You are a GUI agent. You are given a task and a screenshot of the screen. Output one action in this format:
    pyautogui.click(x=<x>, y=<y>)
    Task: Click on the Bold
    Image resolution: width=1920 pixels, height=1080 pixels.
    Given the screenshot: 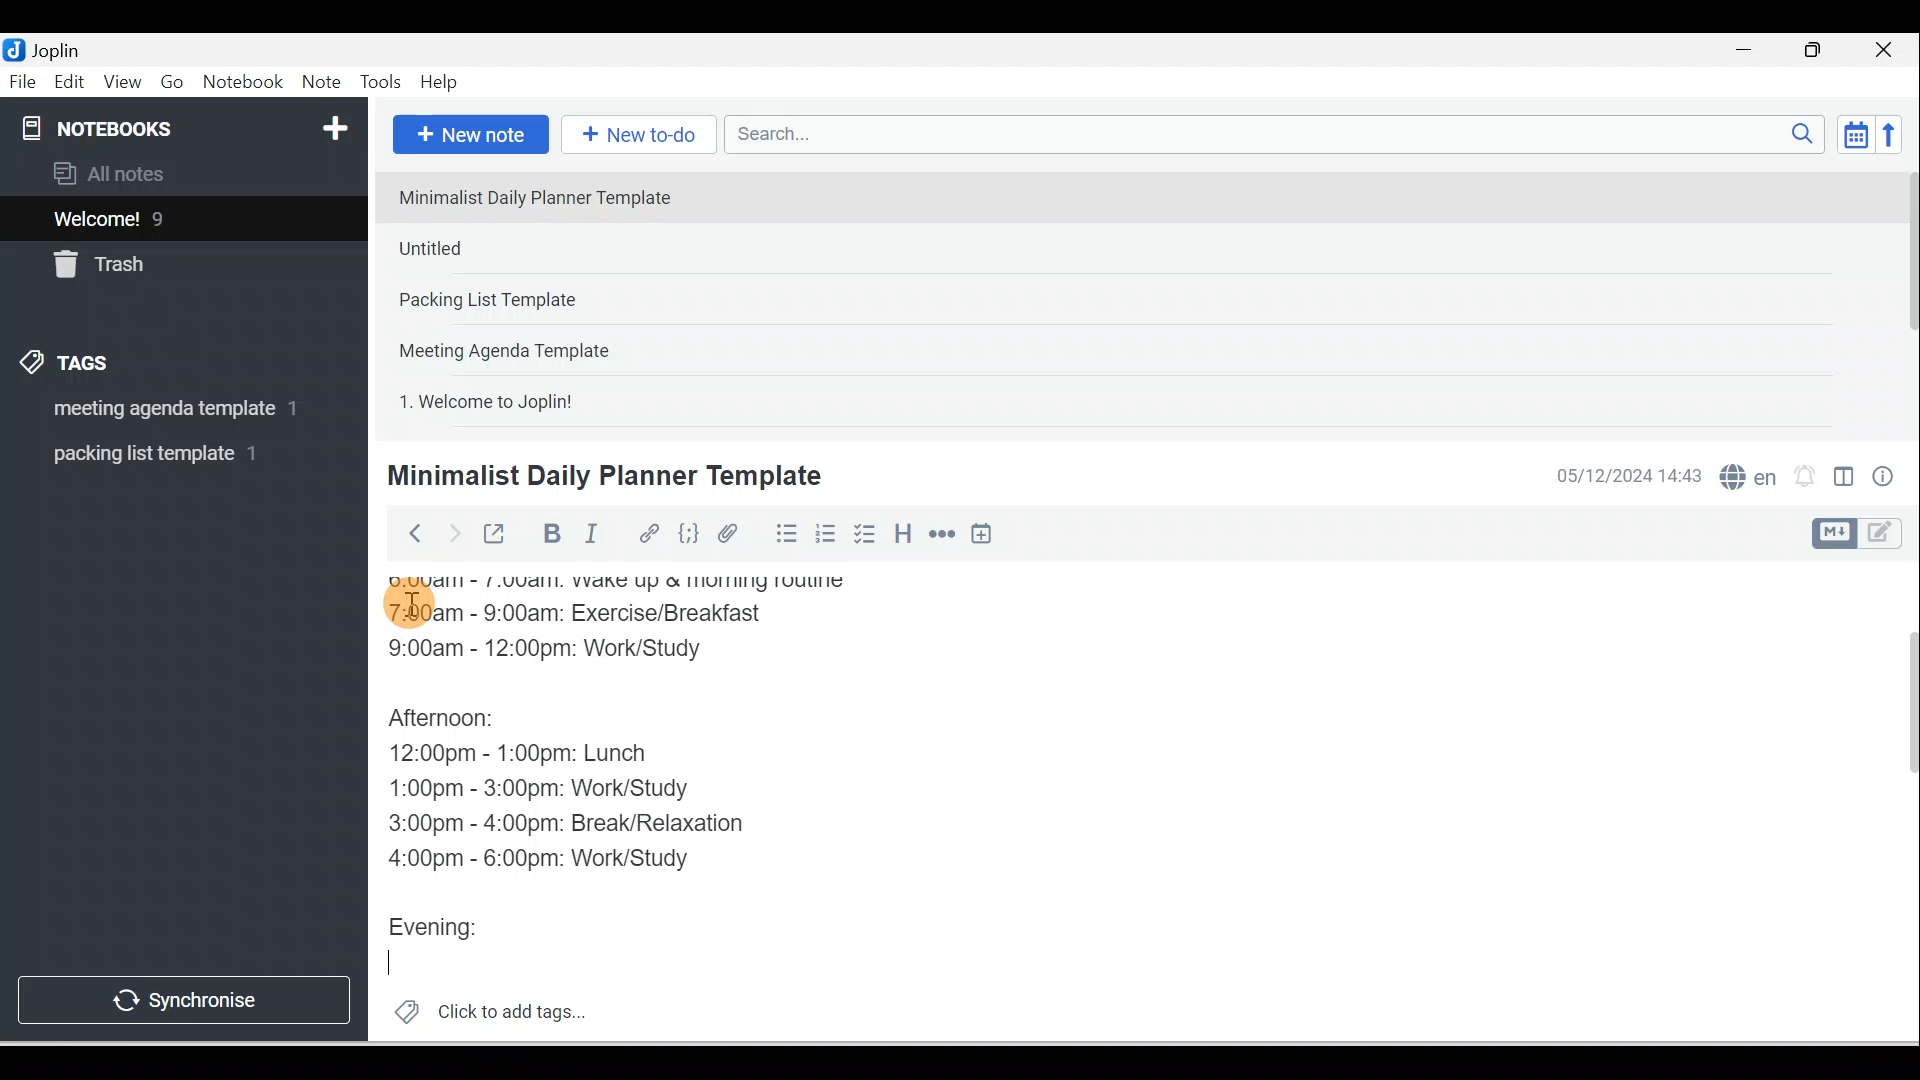 What is the action you would take?
    pyautogui.click(x=549, y=534)
    